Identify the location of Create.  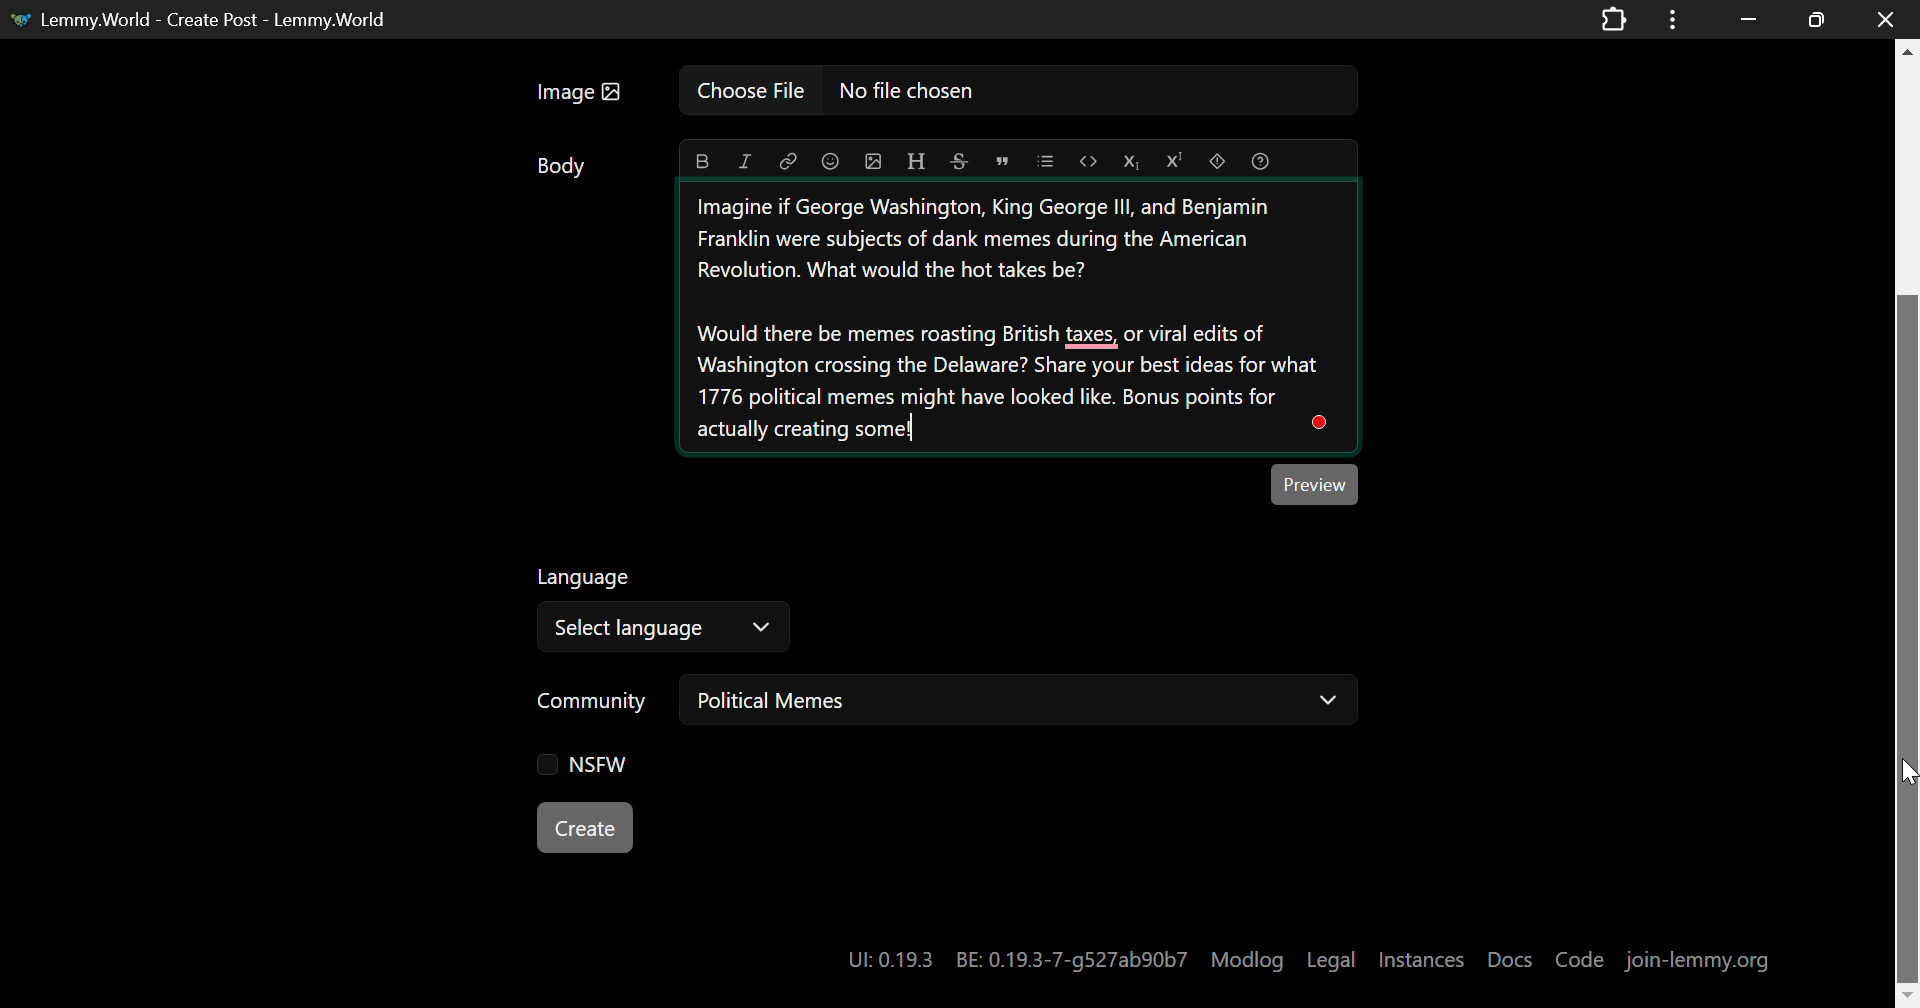
(584, 826).